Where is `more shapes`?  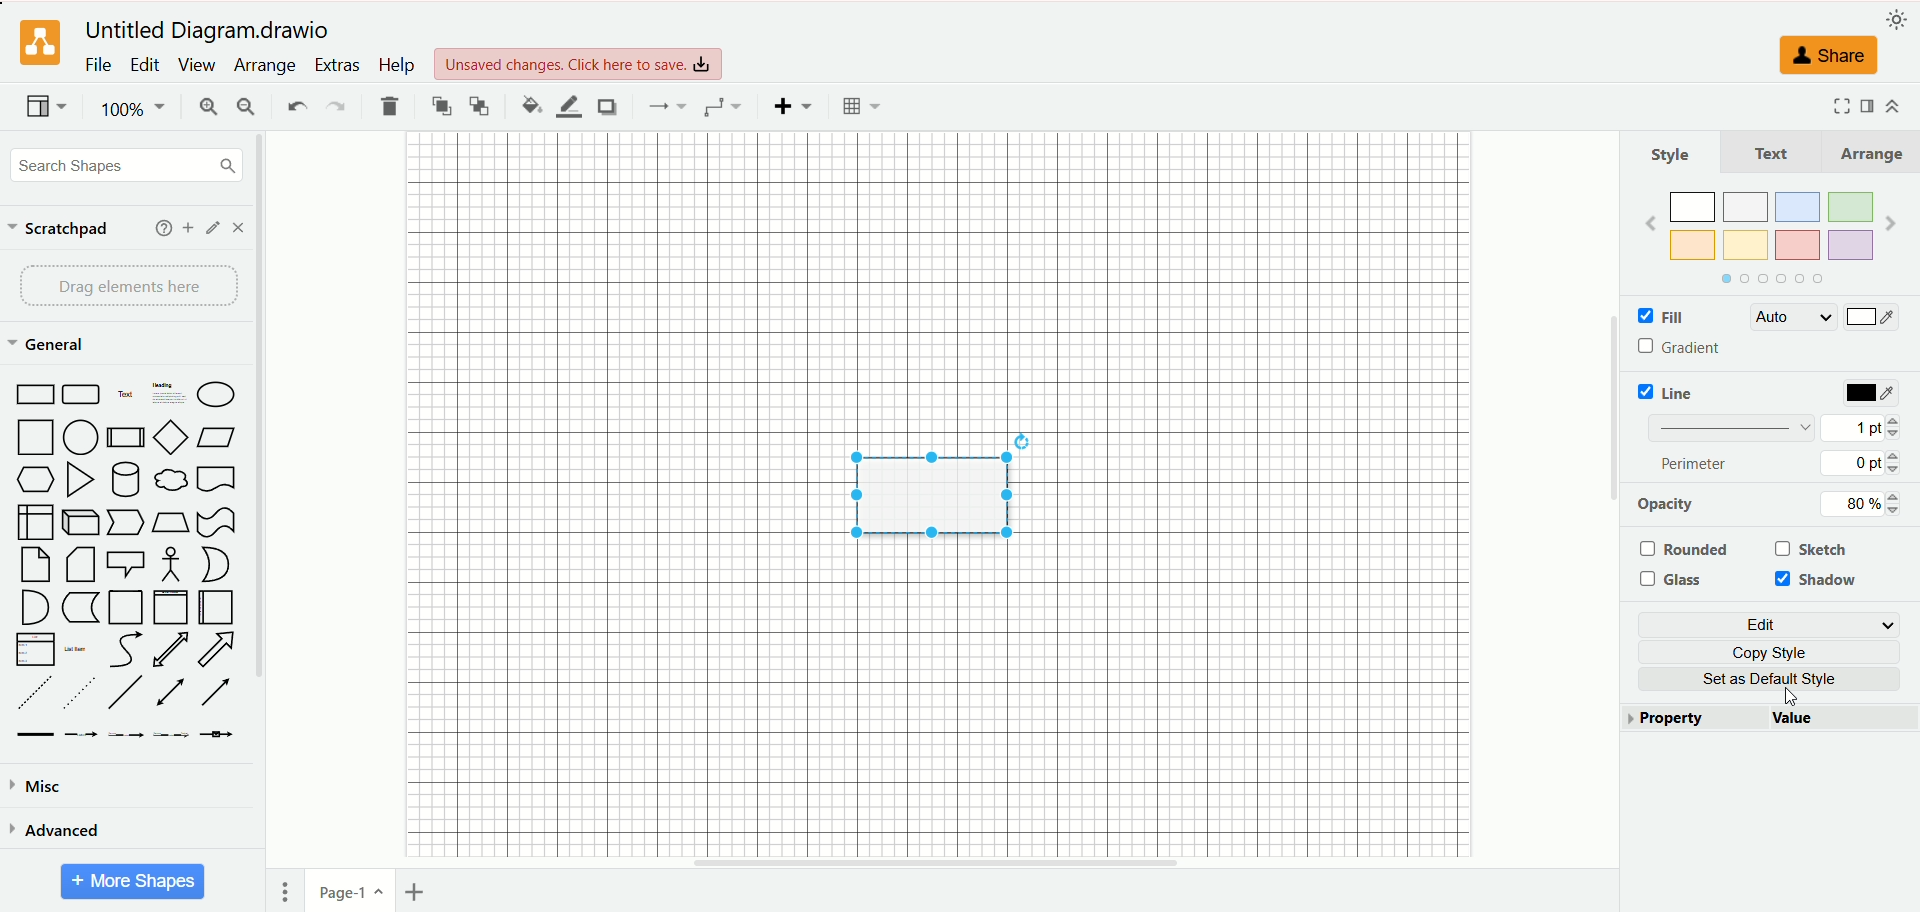
more shapes is located at coordinates (133, 882).